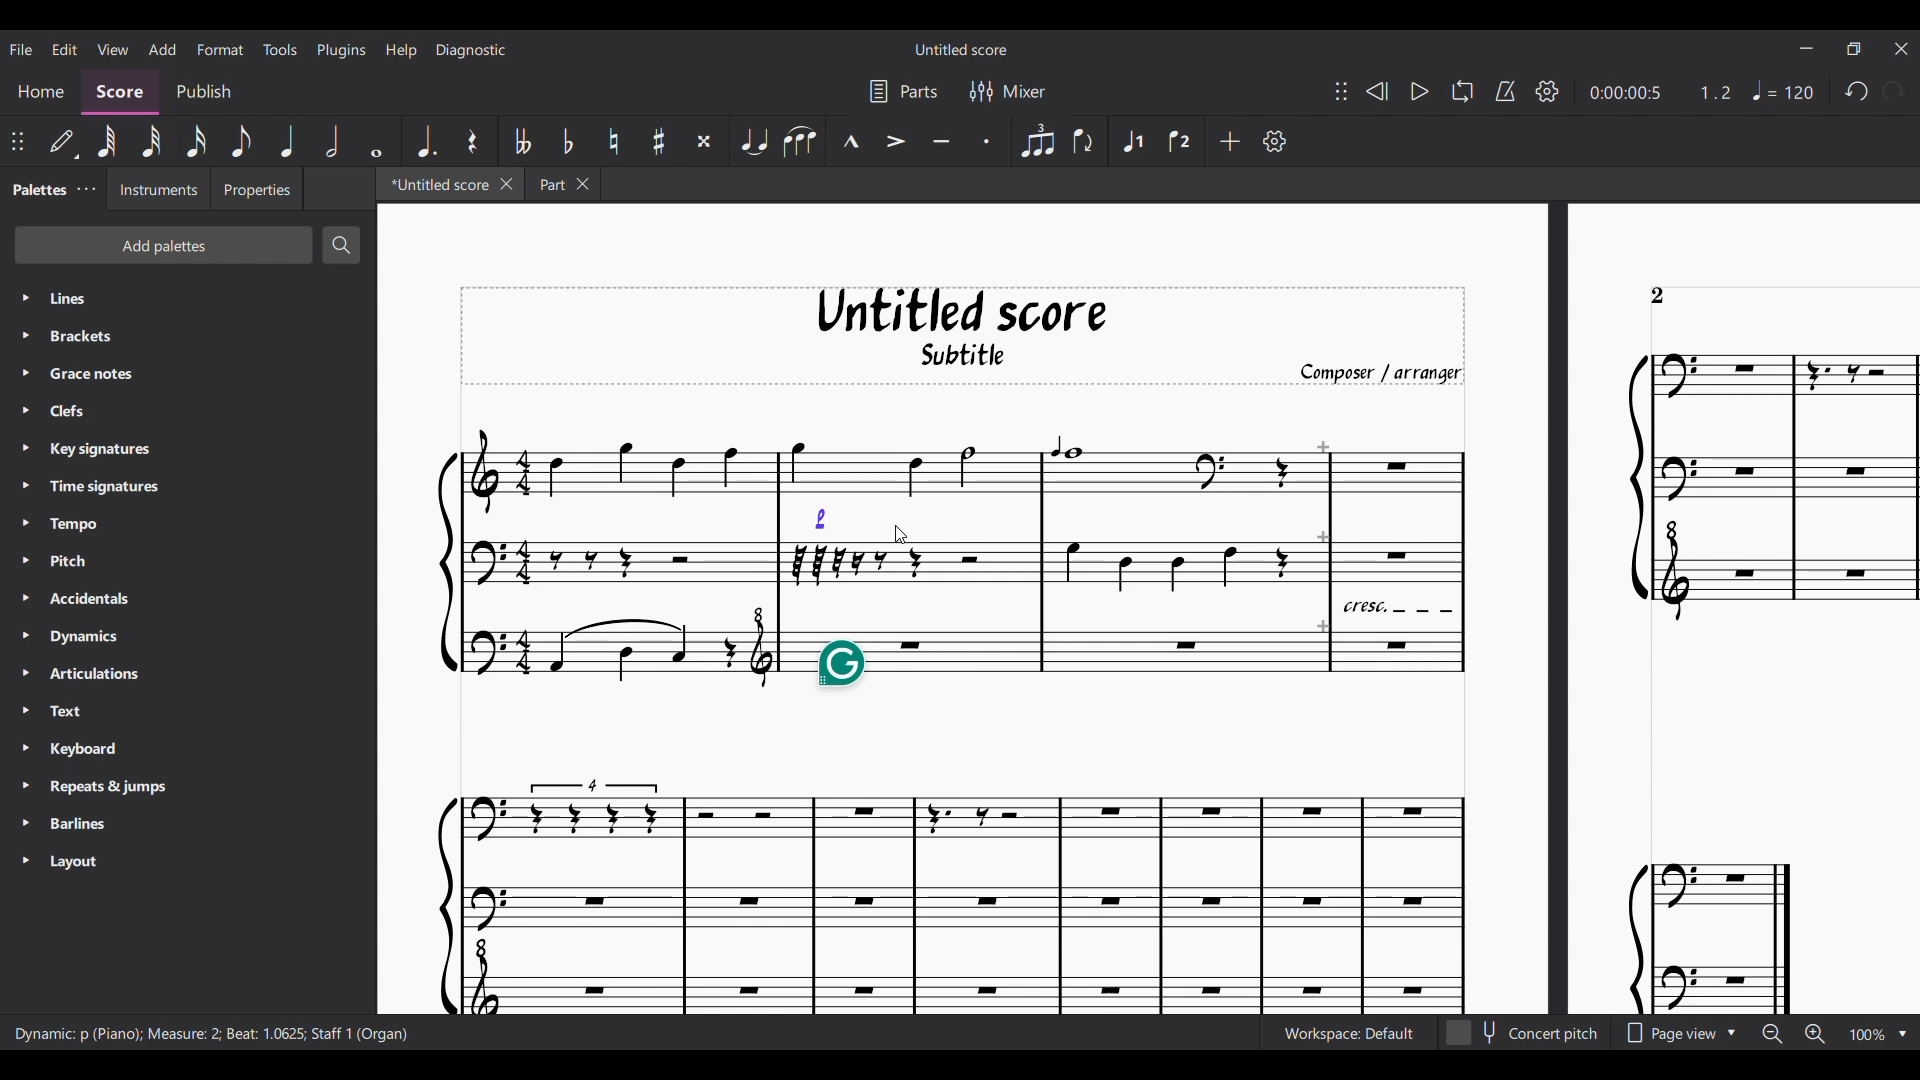 The height and width of the screenshot is (1080, 1920). I want to click on Tools menu, so click(279, 49).